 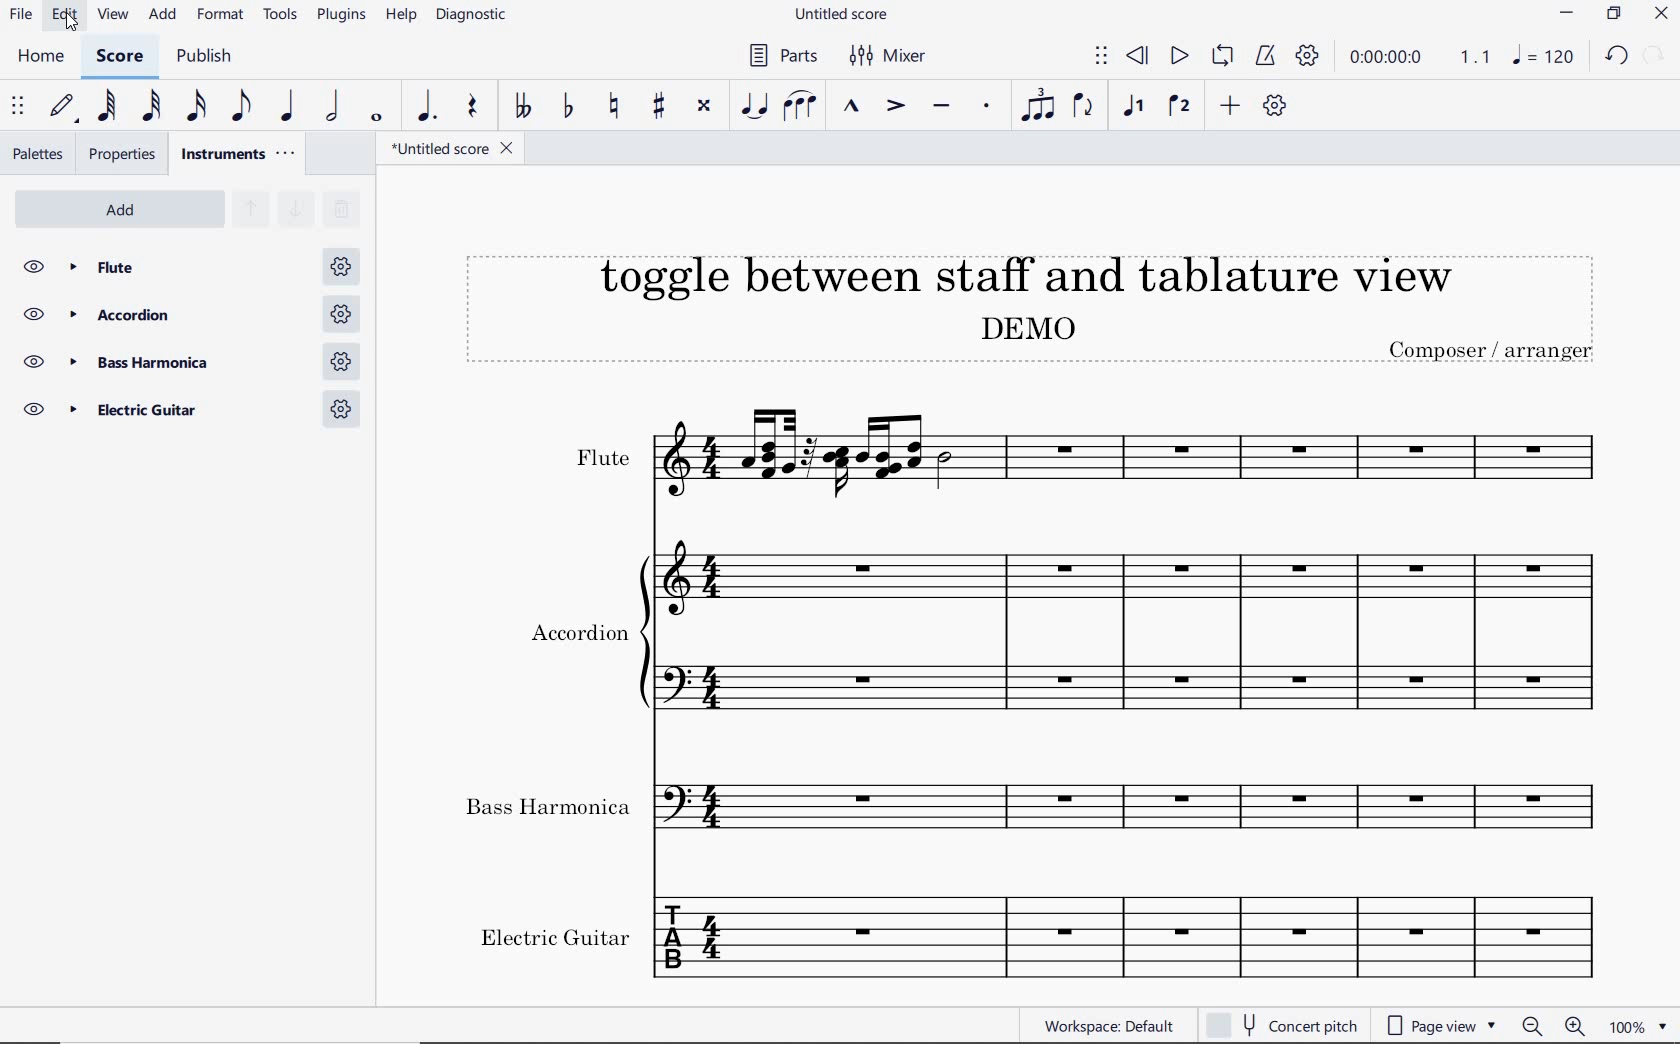 I want to click on accent, so click(x=896, y=107).